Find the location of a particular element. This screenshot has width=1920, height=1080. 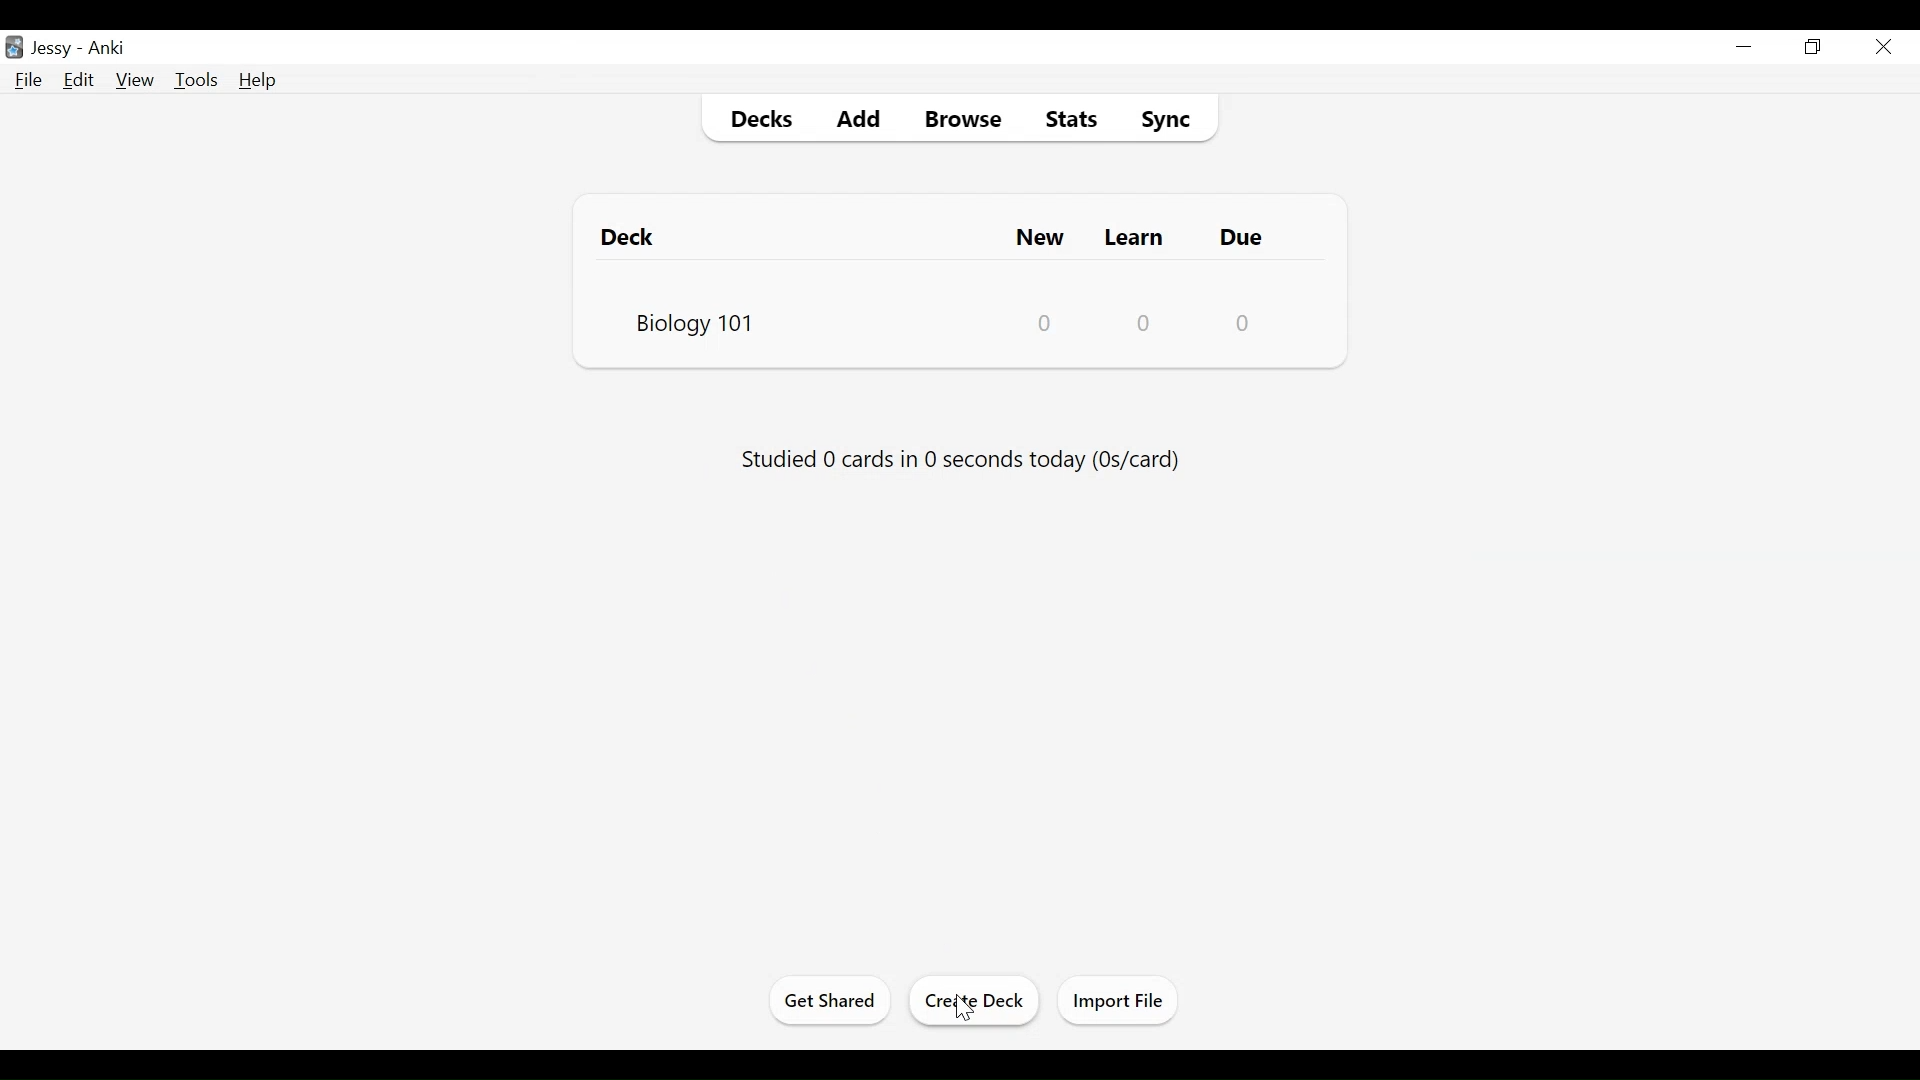

Learn Cards is located at coordinates (1137, 236).